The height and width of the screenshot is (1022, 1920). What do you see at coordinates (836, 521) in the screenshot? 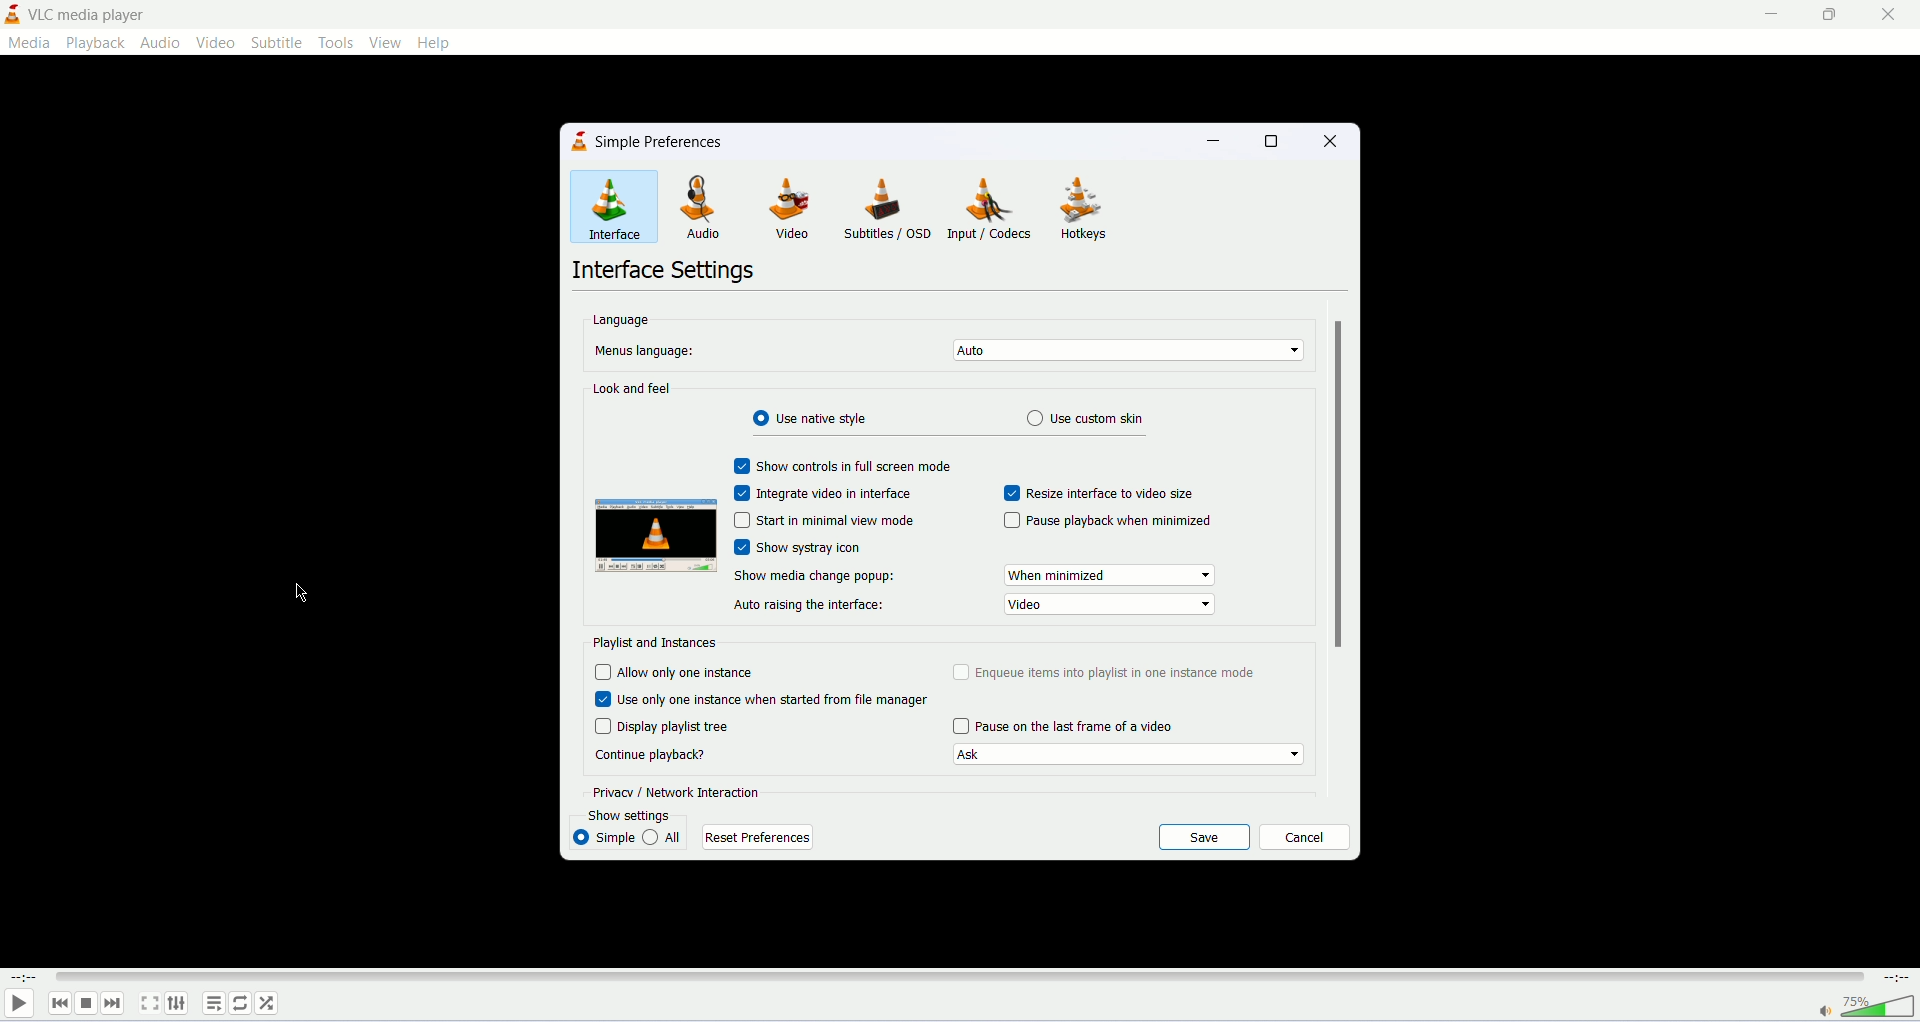
I see `start in minimal view mode` at bounding box center [836, 521].